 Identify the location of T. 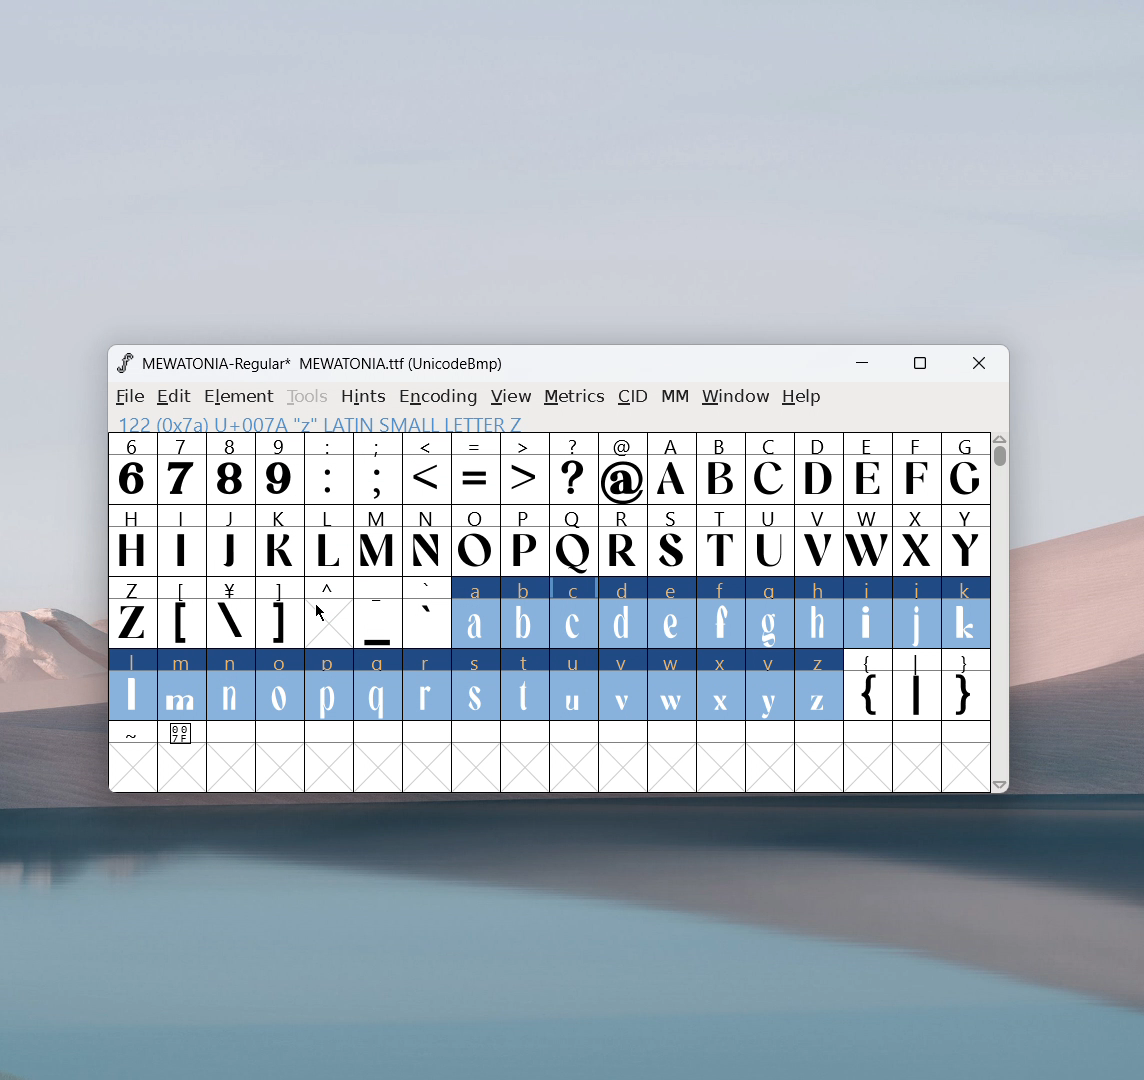
(722, 541).